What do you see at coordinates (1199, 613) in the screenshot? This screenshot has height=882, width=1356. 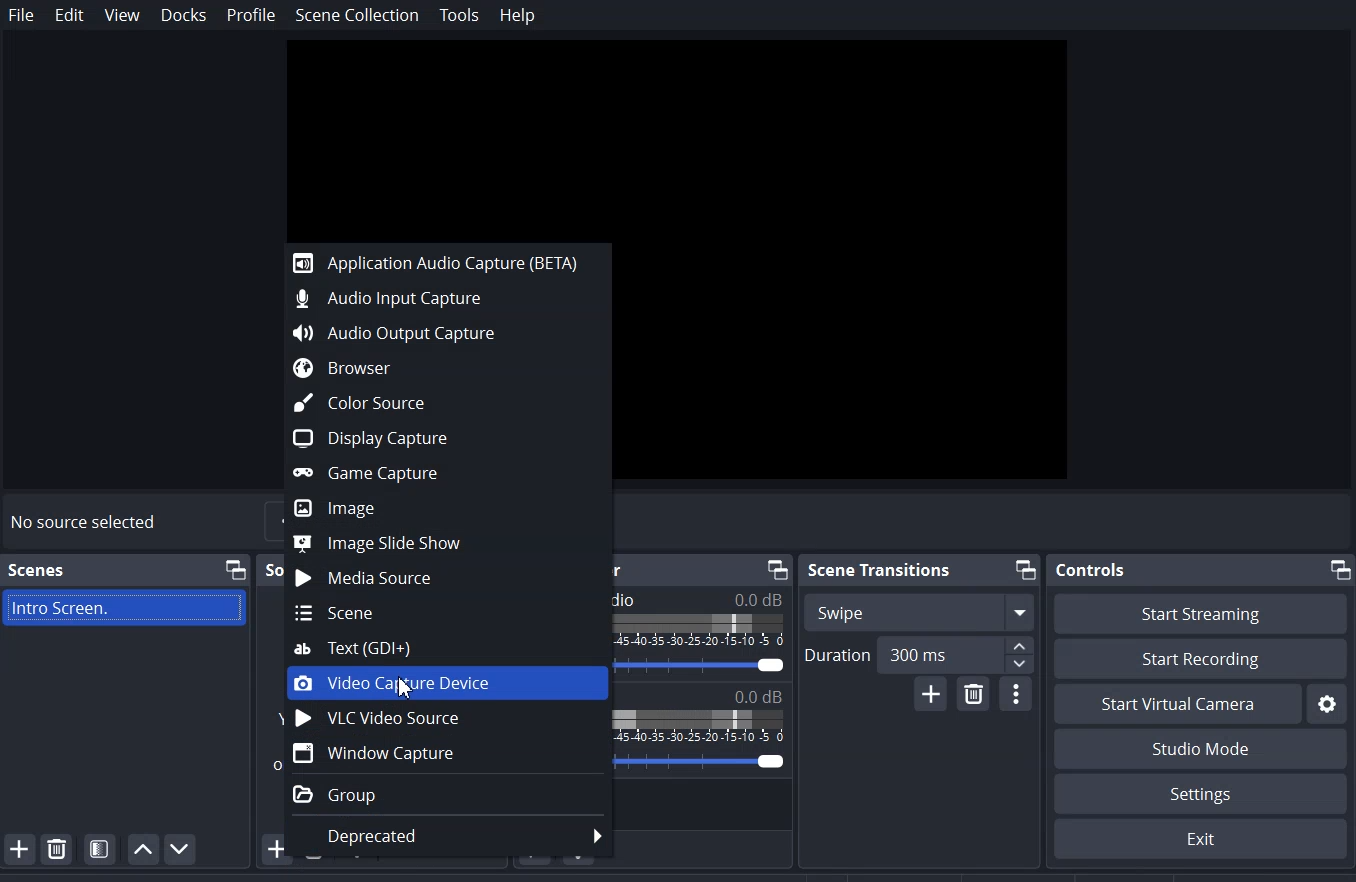 I see `Start Streaming` at bounding box center [1199, 613].